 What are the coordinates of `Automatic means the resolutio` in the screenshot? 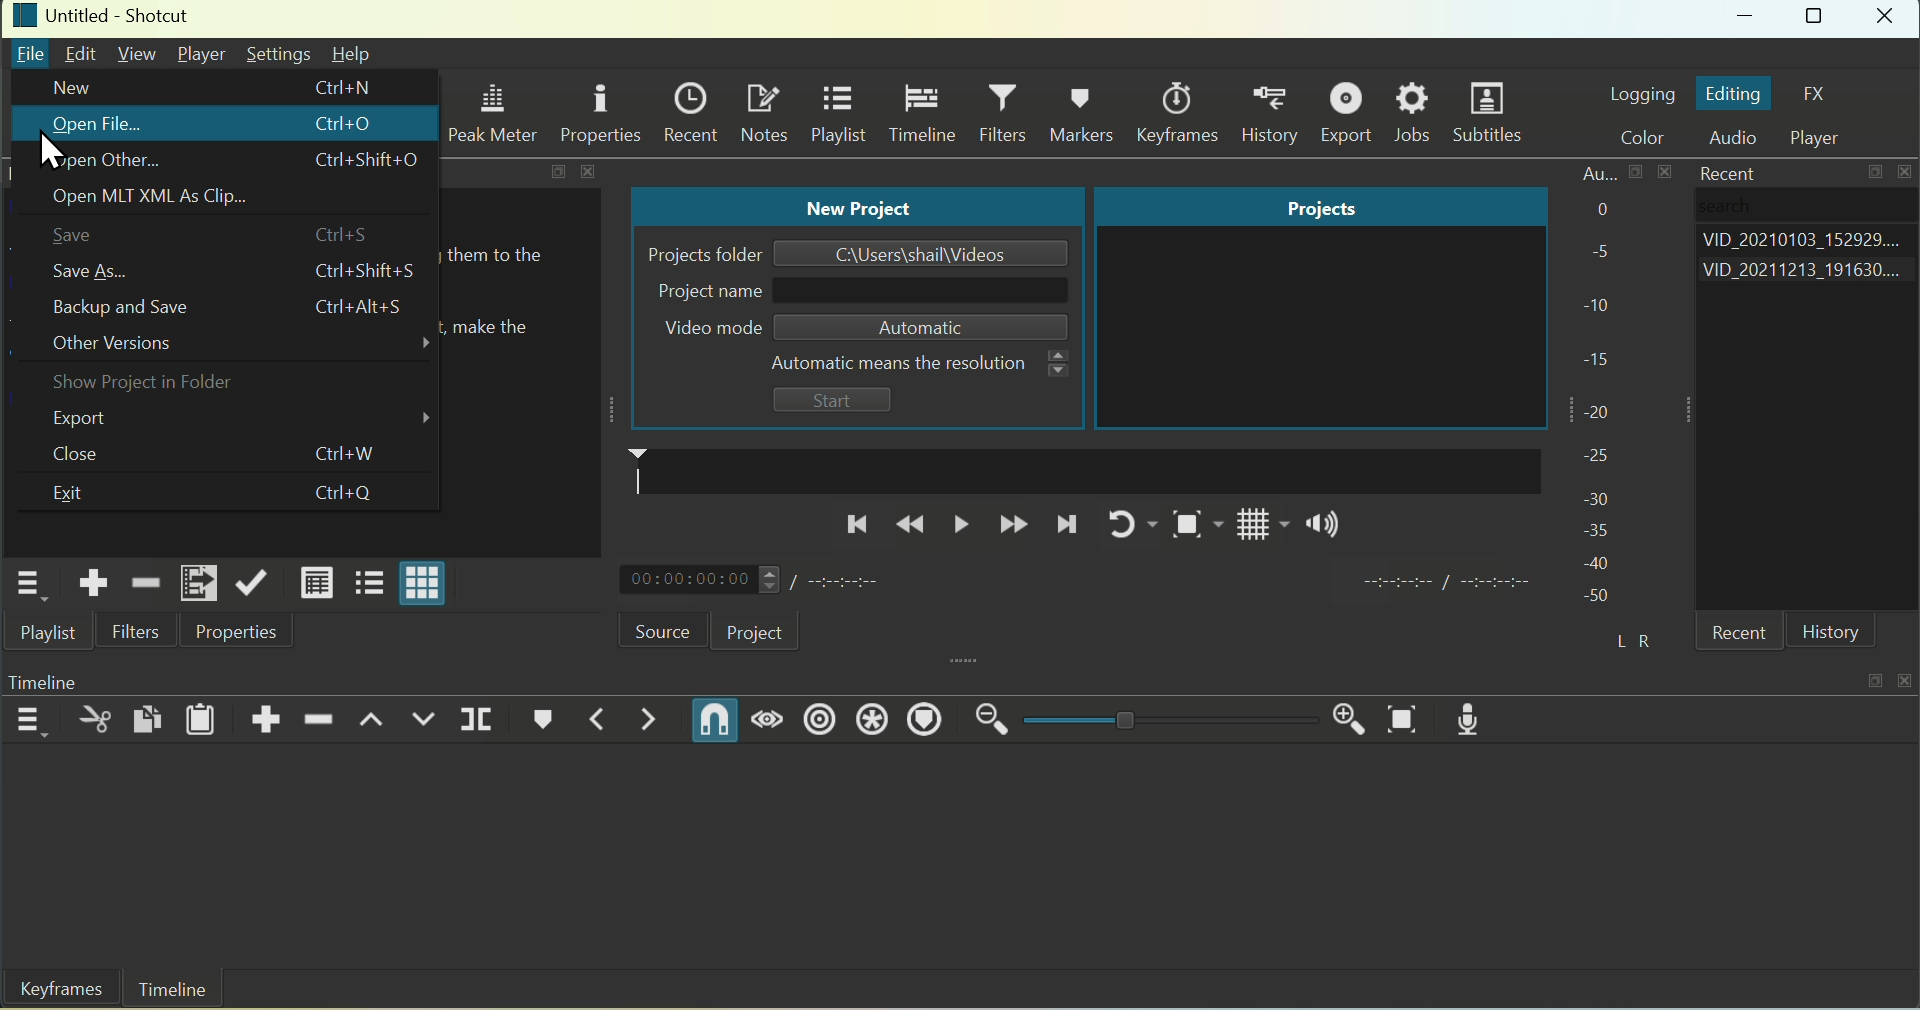 It's located at (901, 363).